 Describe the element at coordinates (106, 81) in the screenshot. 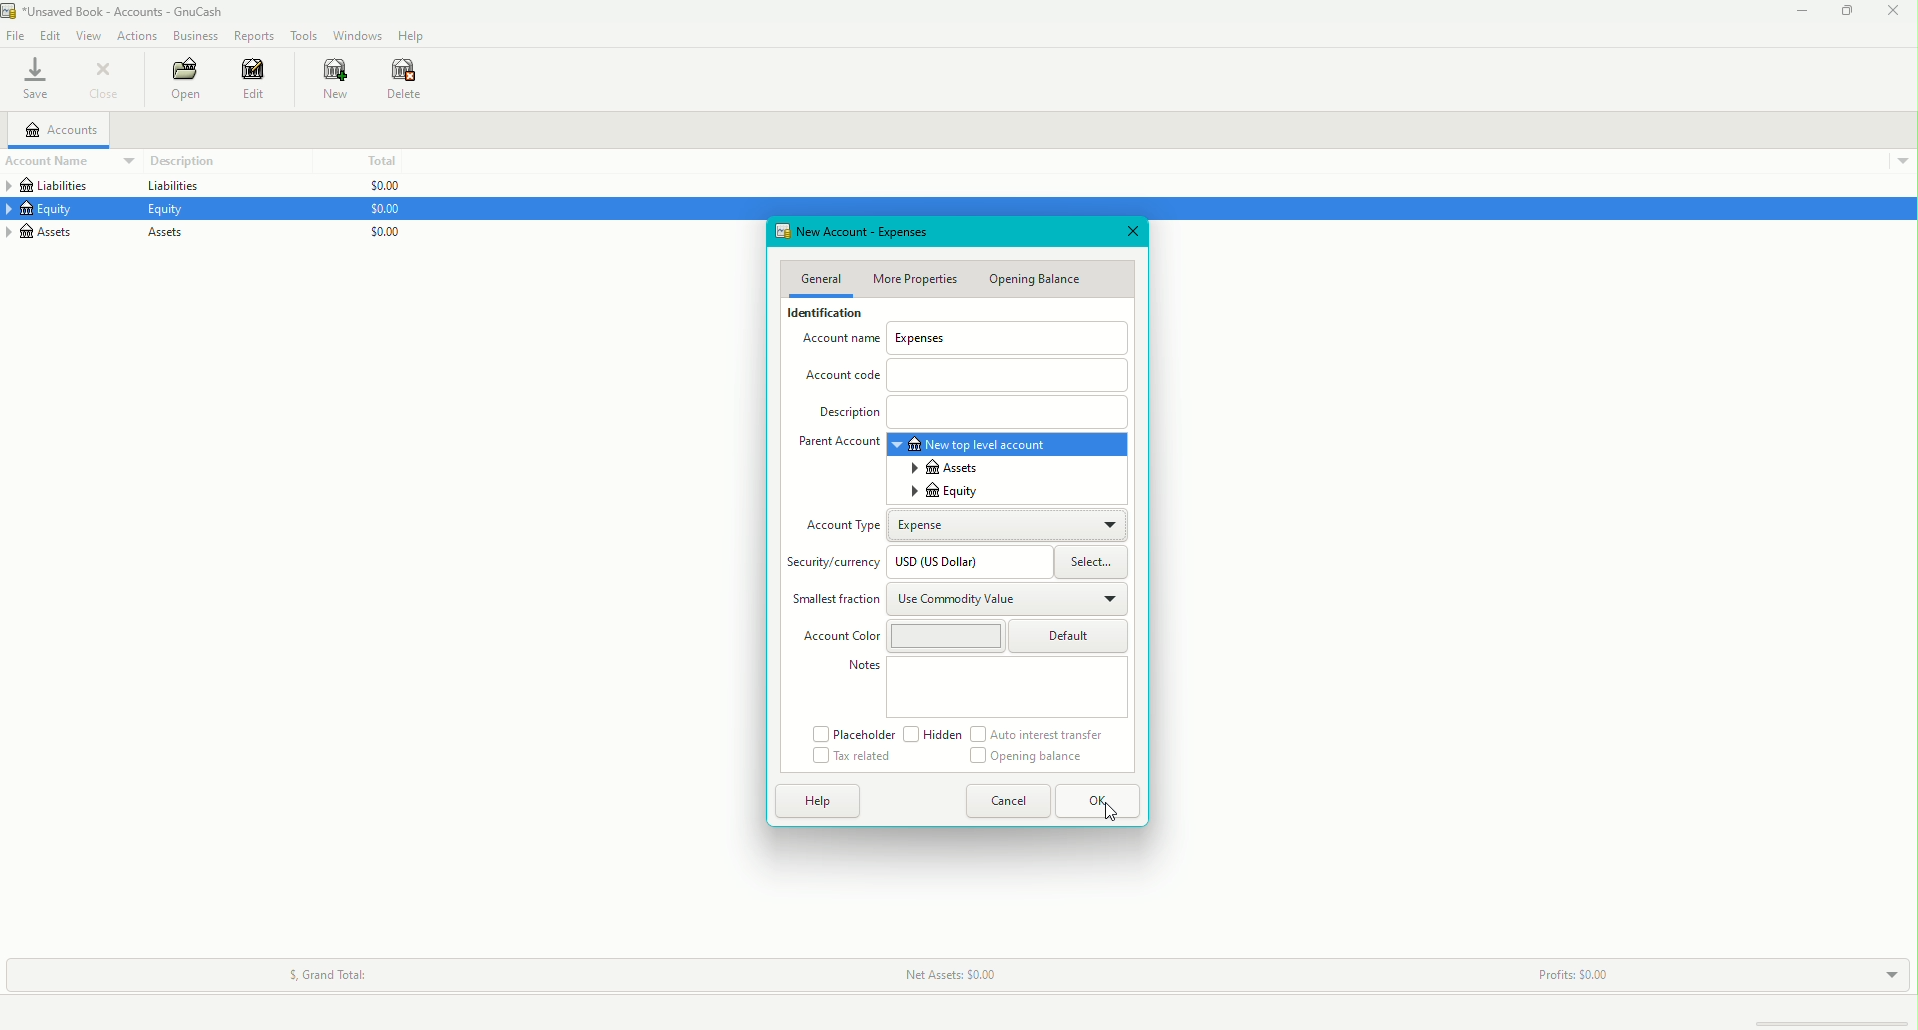

I see `Close` at that location.